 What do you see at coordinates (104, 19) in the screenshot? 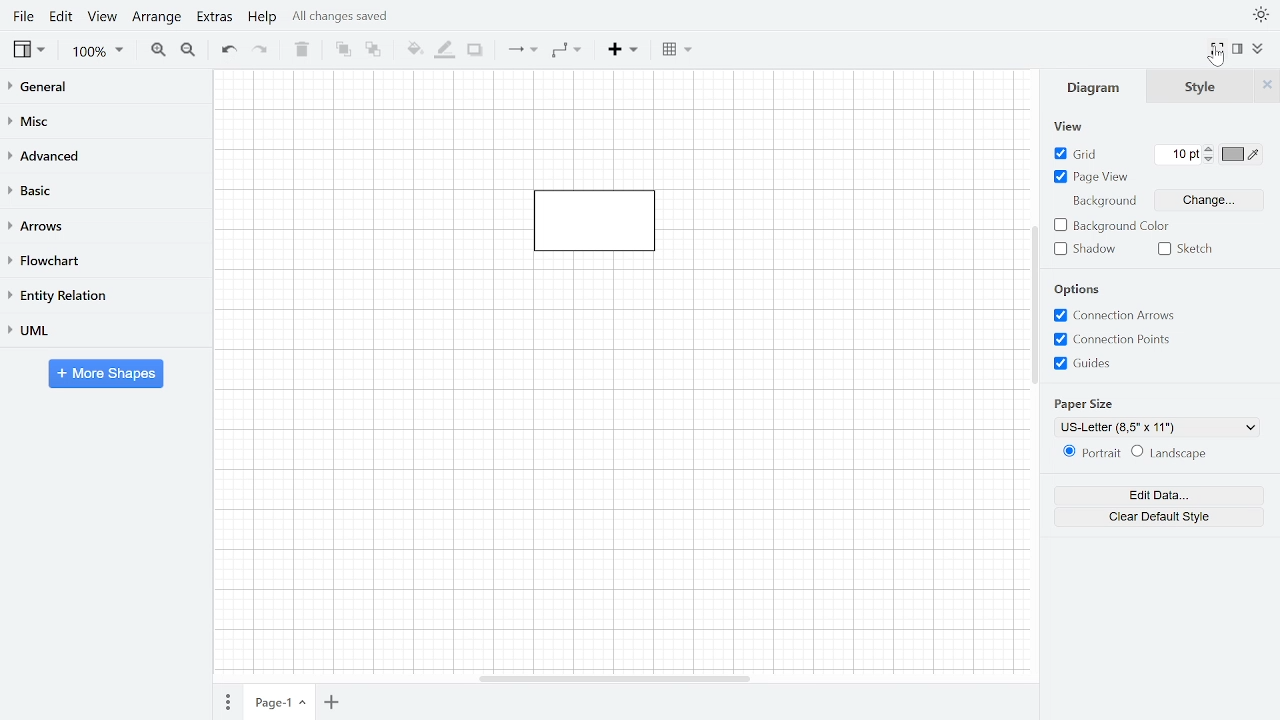
I see `View` at bounding box center [104, 19].